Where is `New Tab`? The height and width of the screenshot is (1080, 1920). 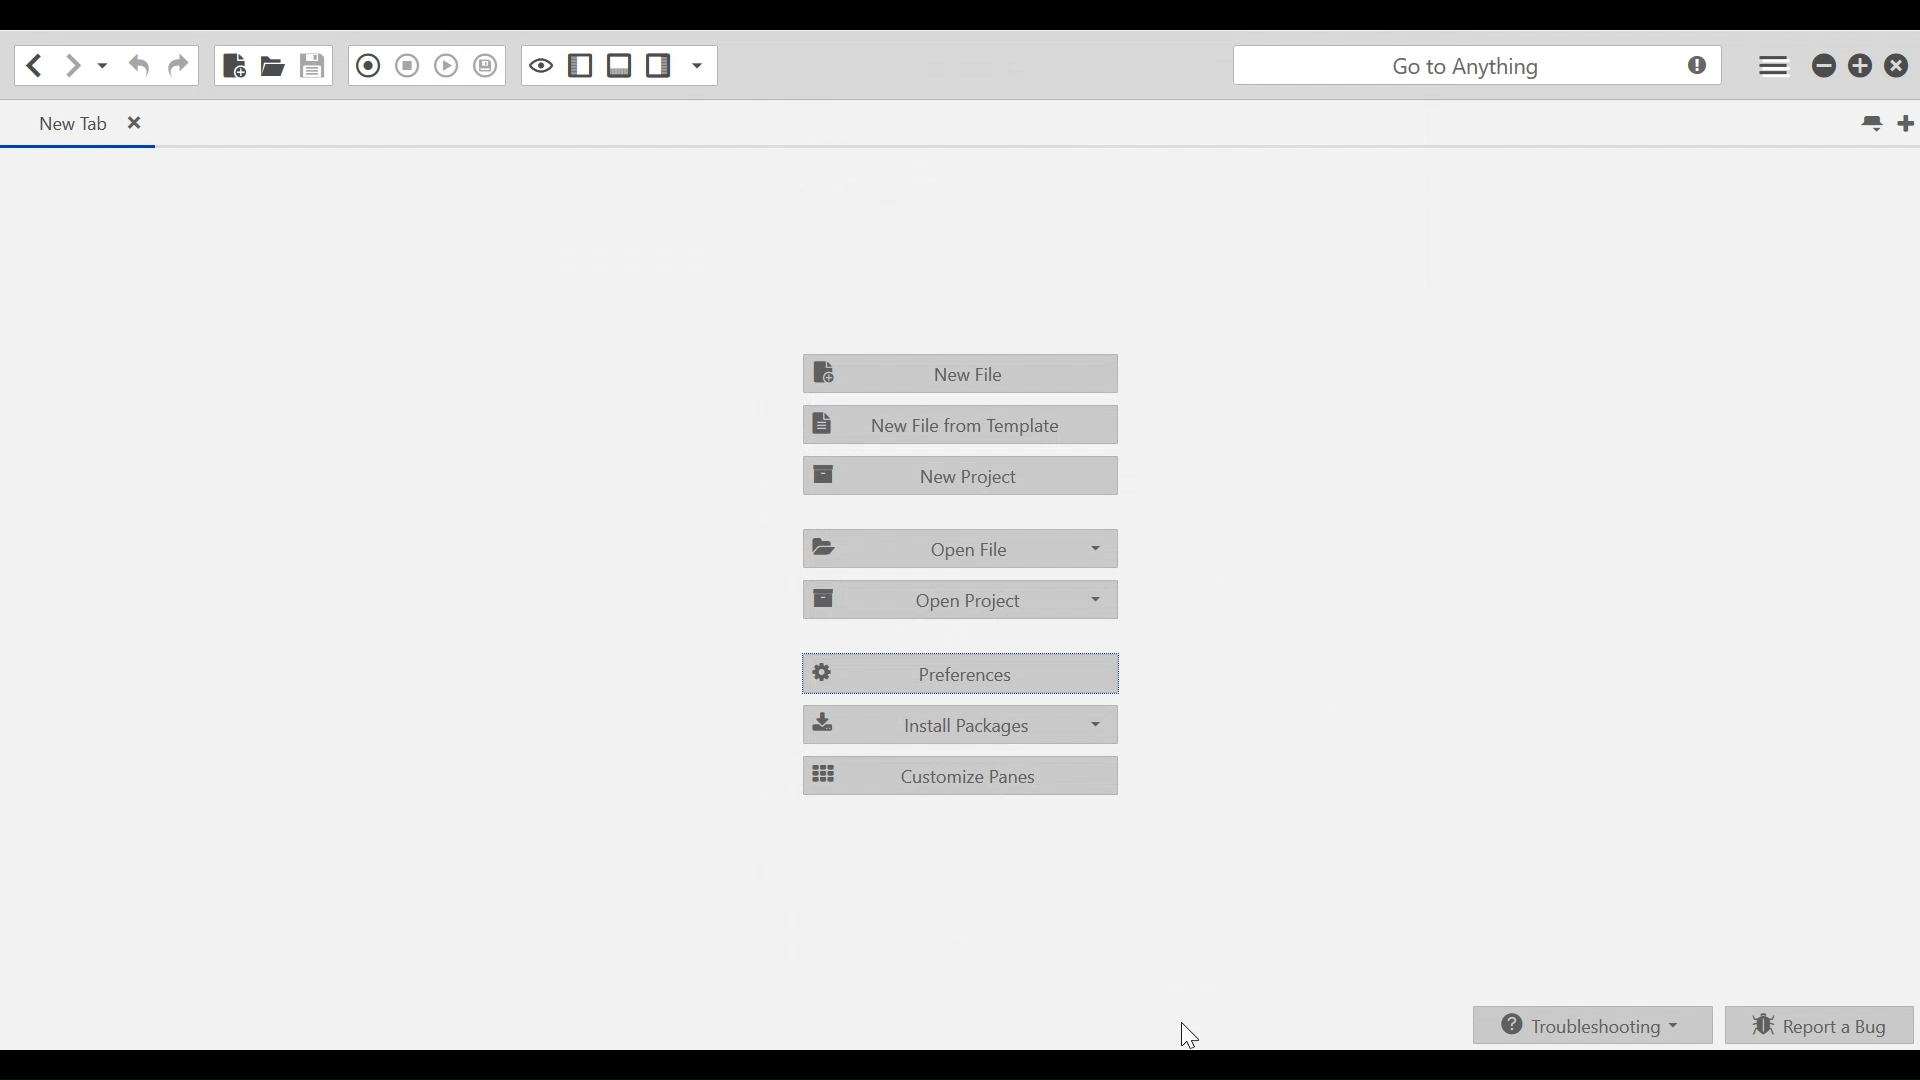 New Tab is located at coordinates (1905, 121).